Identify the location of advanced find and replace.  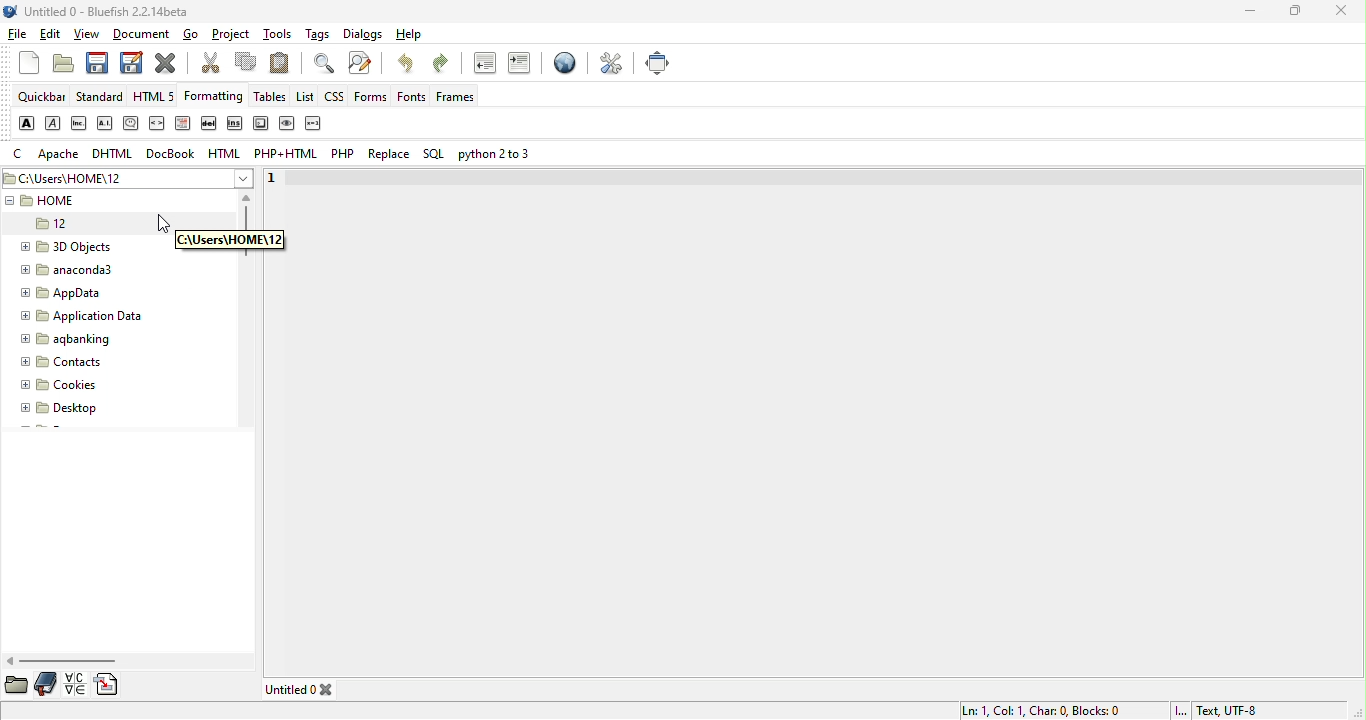
(363, 64).